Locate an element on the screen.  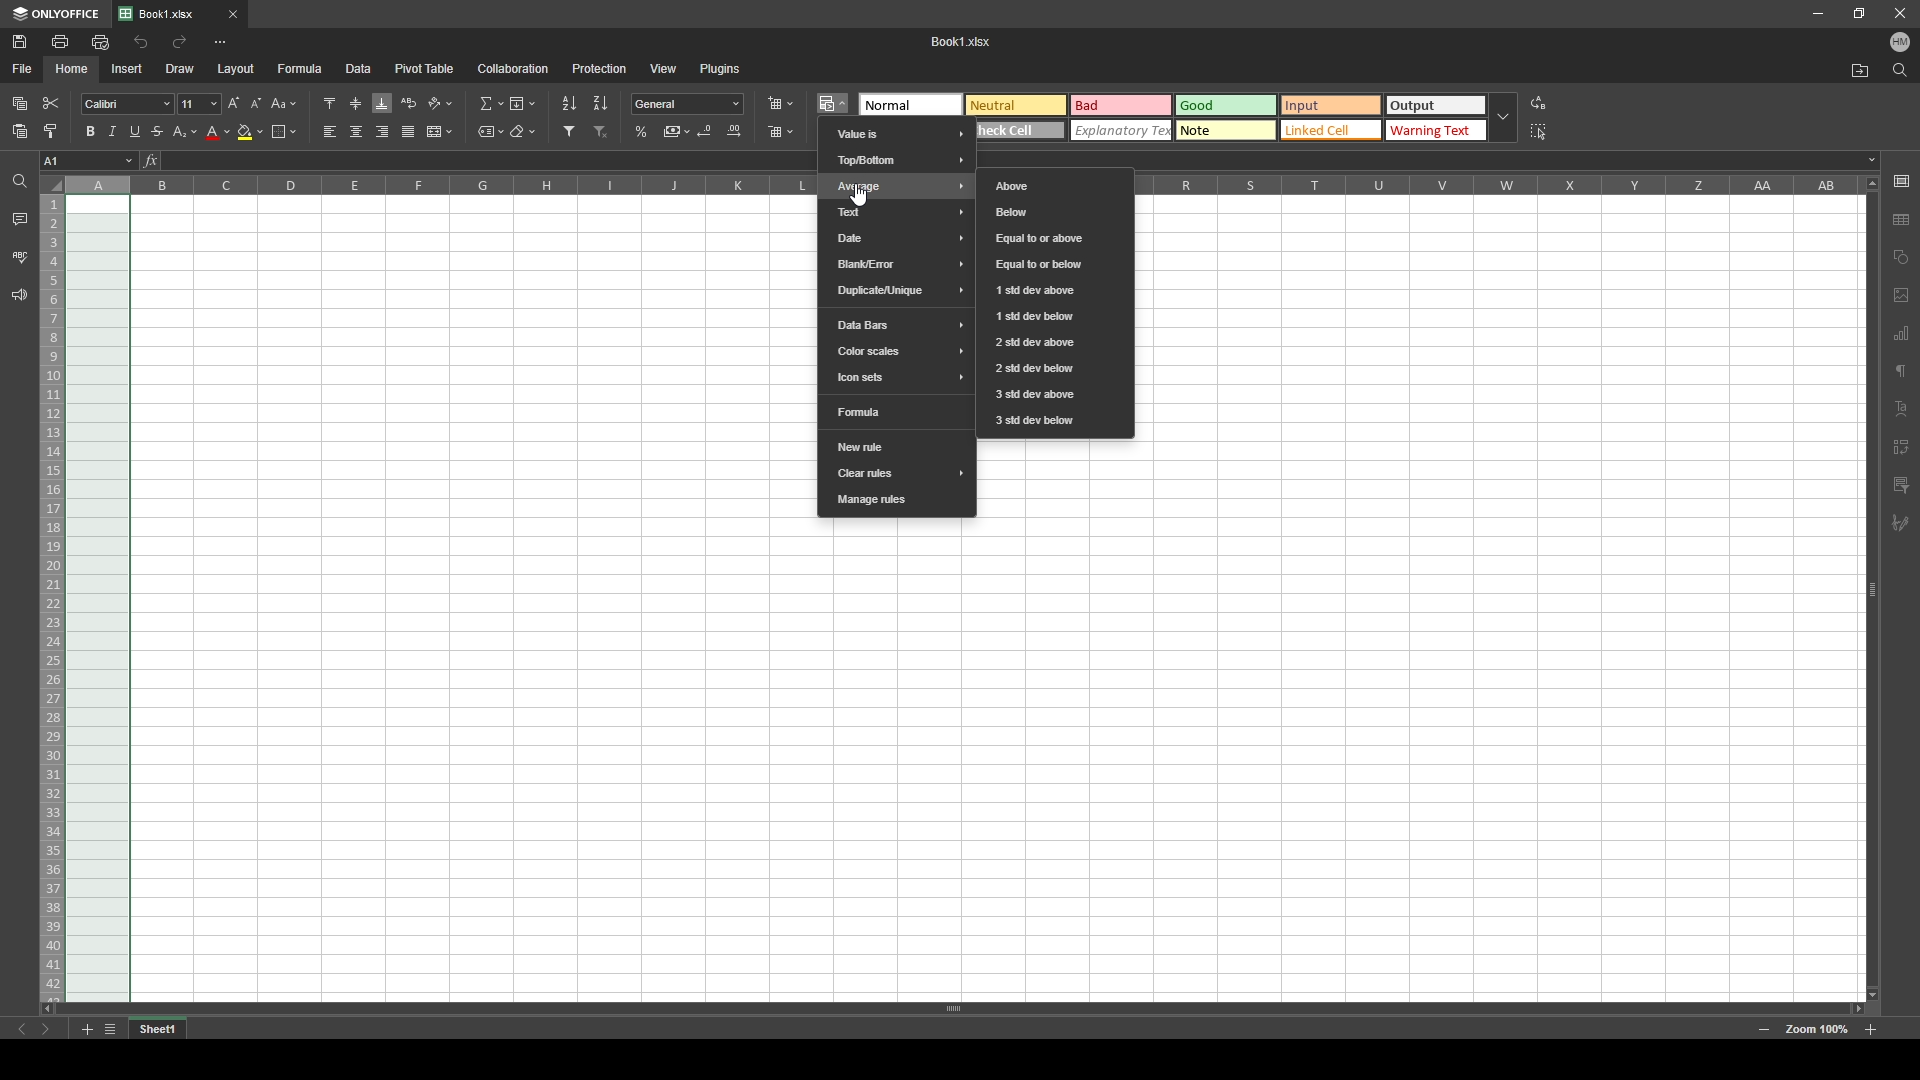
view is located at coordinates (664, 68).